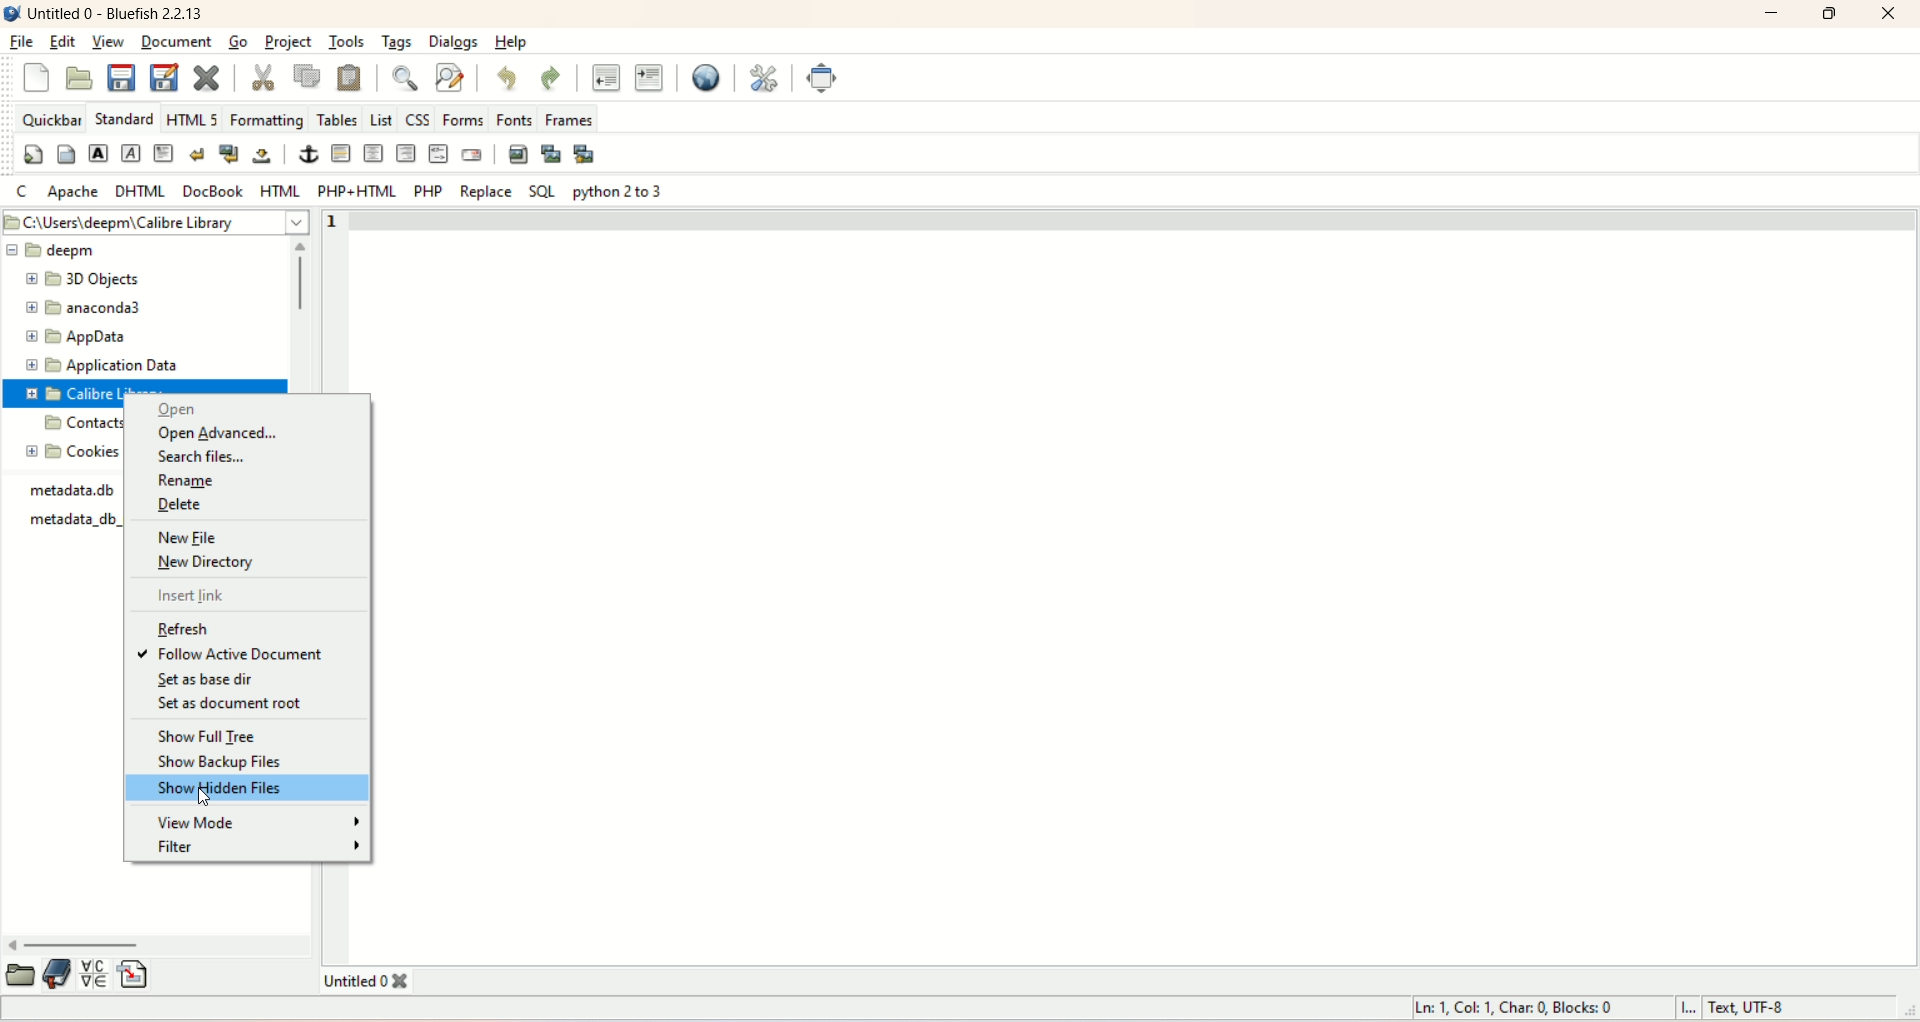 This screenshot has width=1920, height=1022. Describe the element at coordinates (343, 223) in the screenshot. I see `line number` at that location.